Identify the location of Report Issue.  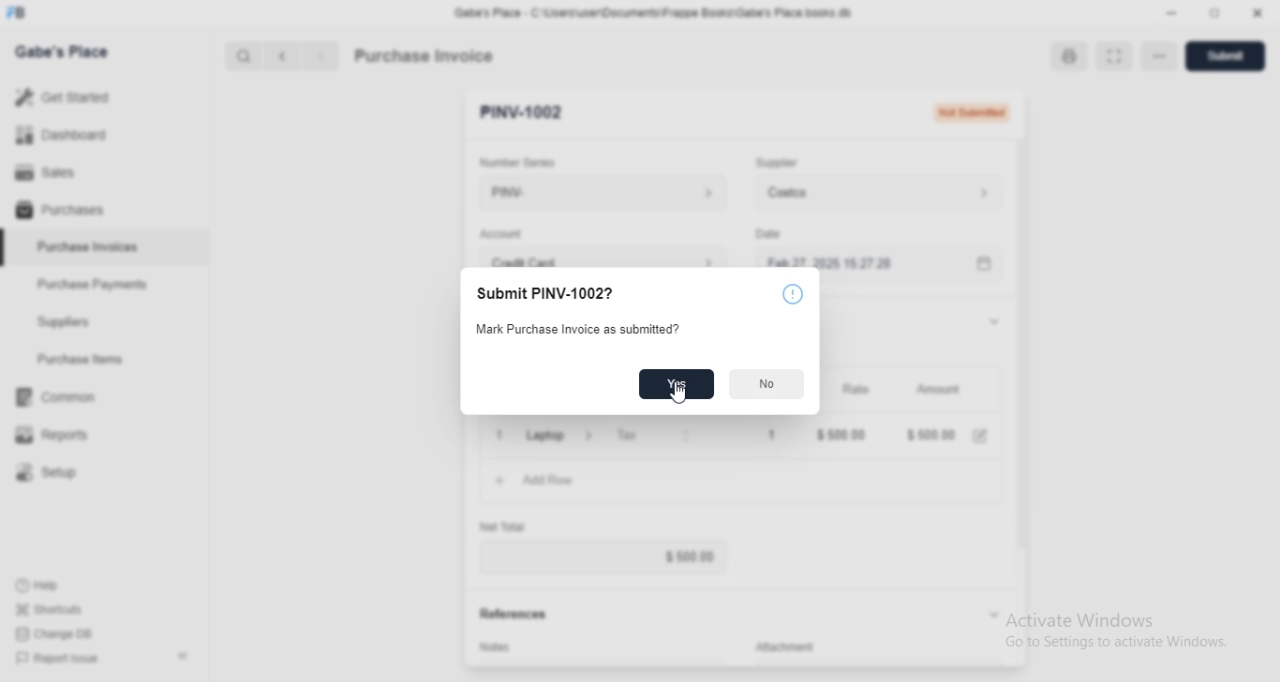
(58, 658).